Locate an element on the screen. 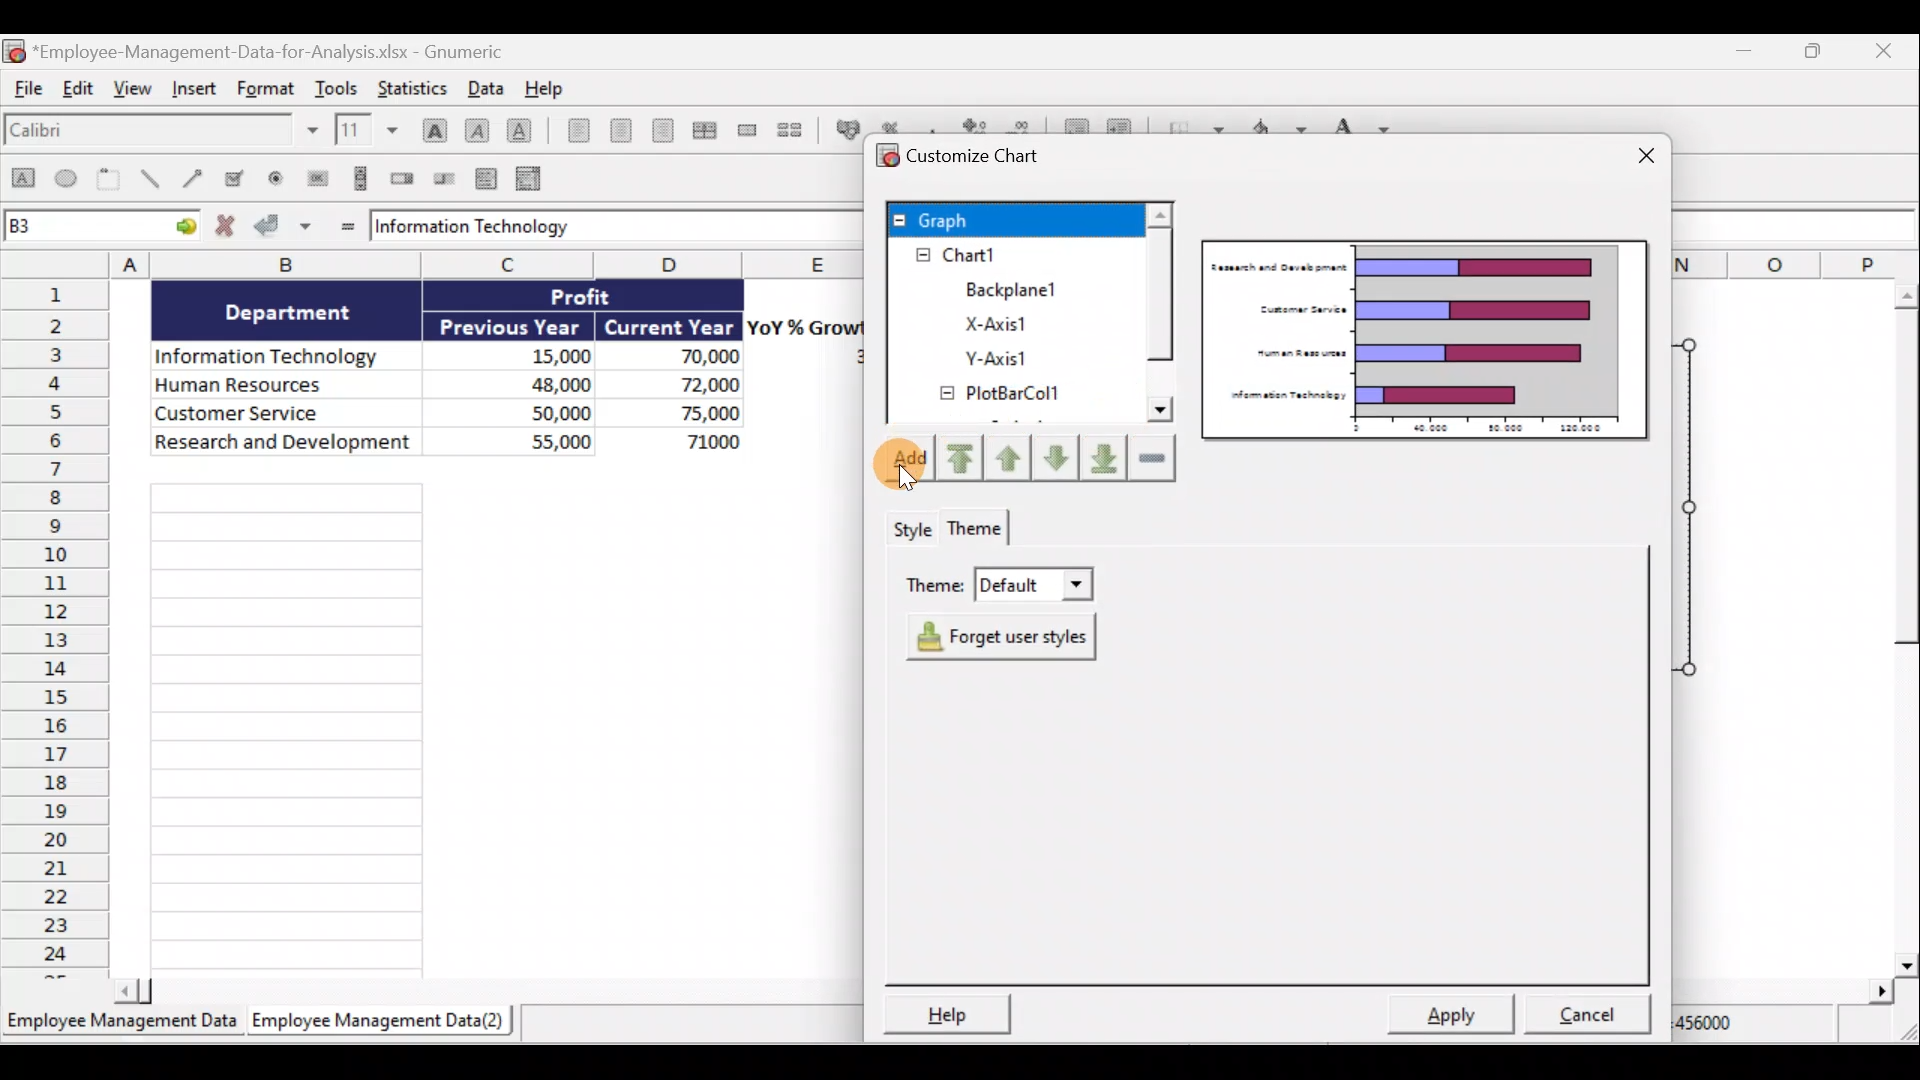 This screenshot has height=1080, width=1920. X-axis1 is located at coordinates (1001, 323).